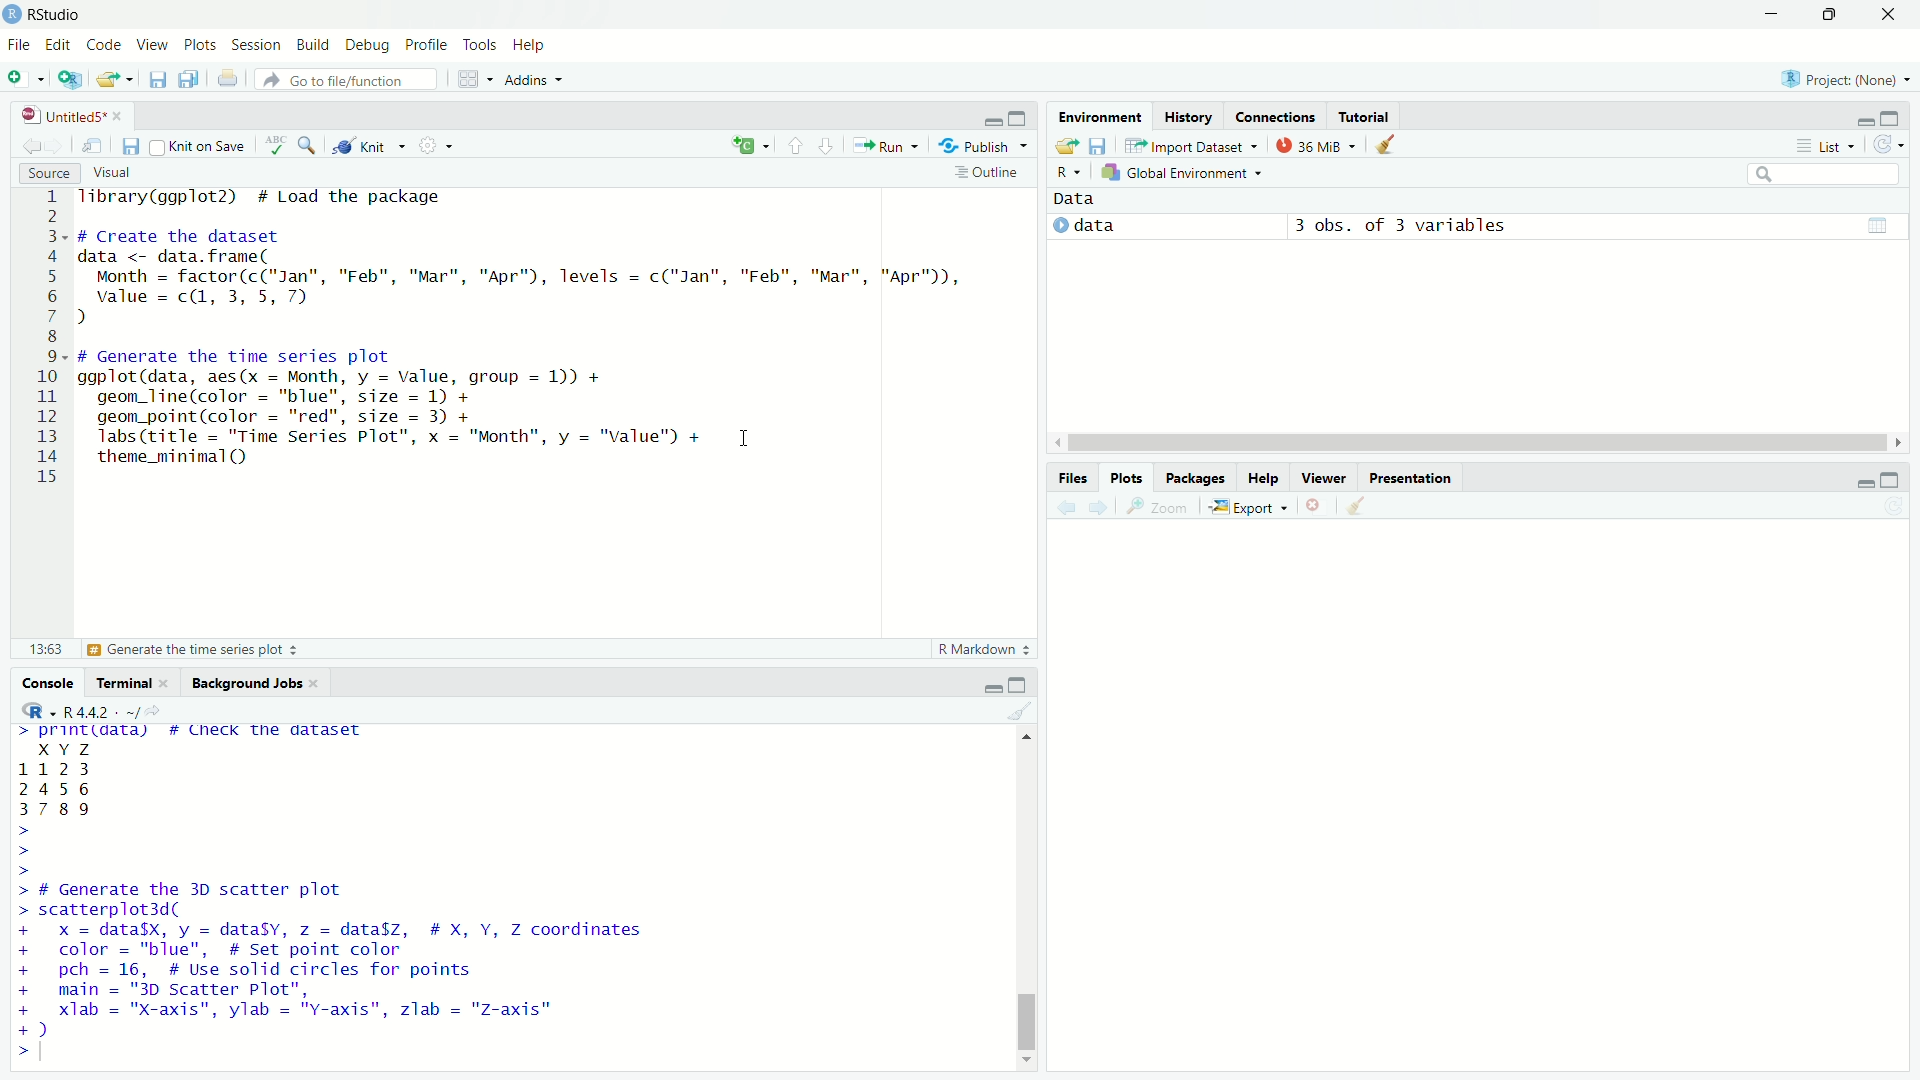  I want to click on Session, so click(255, 46).